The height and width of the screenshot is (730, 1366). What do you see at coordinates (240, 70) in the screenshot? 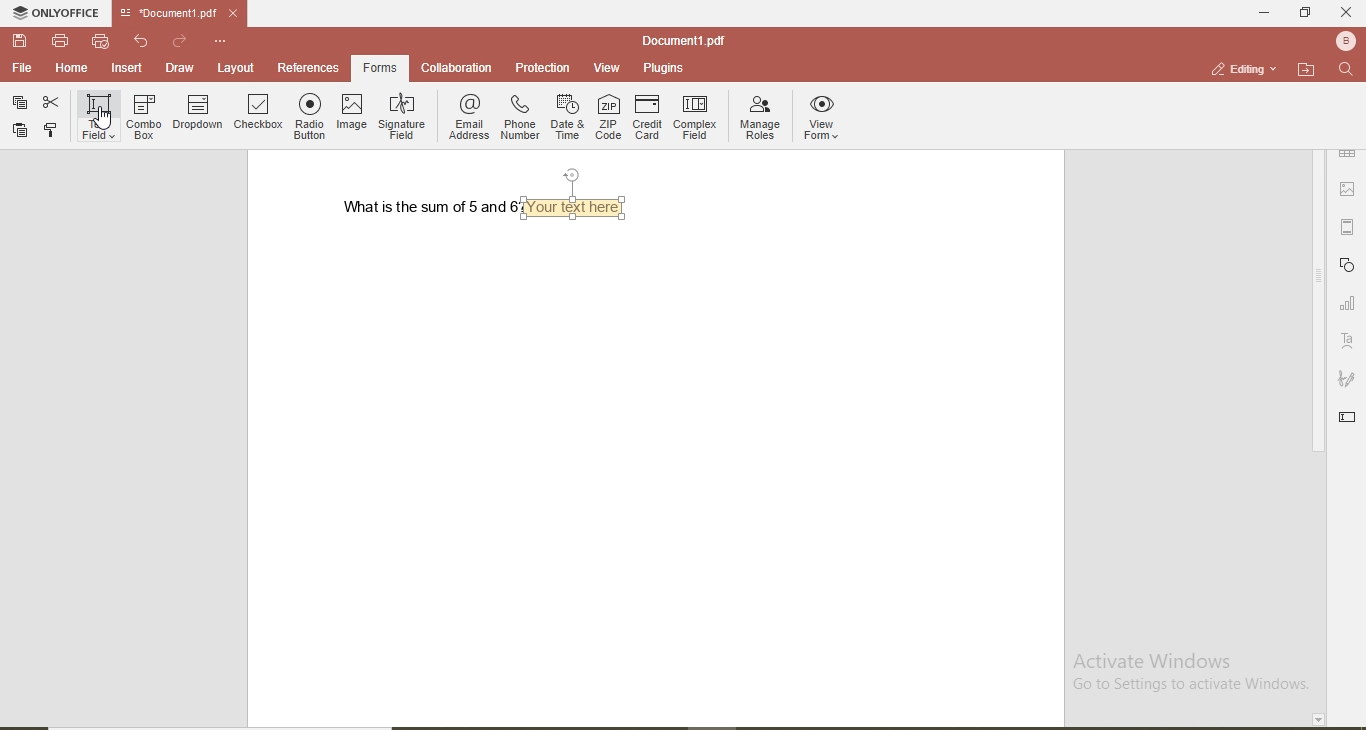
I see `layout` at bounding box center [240, 70].